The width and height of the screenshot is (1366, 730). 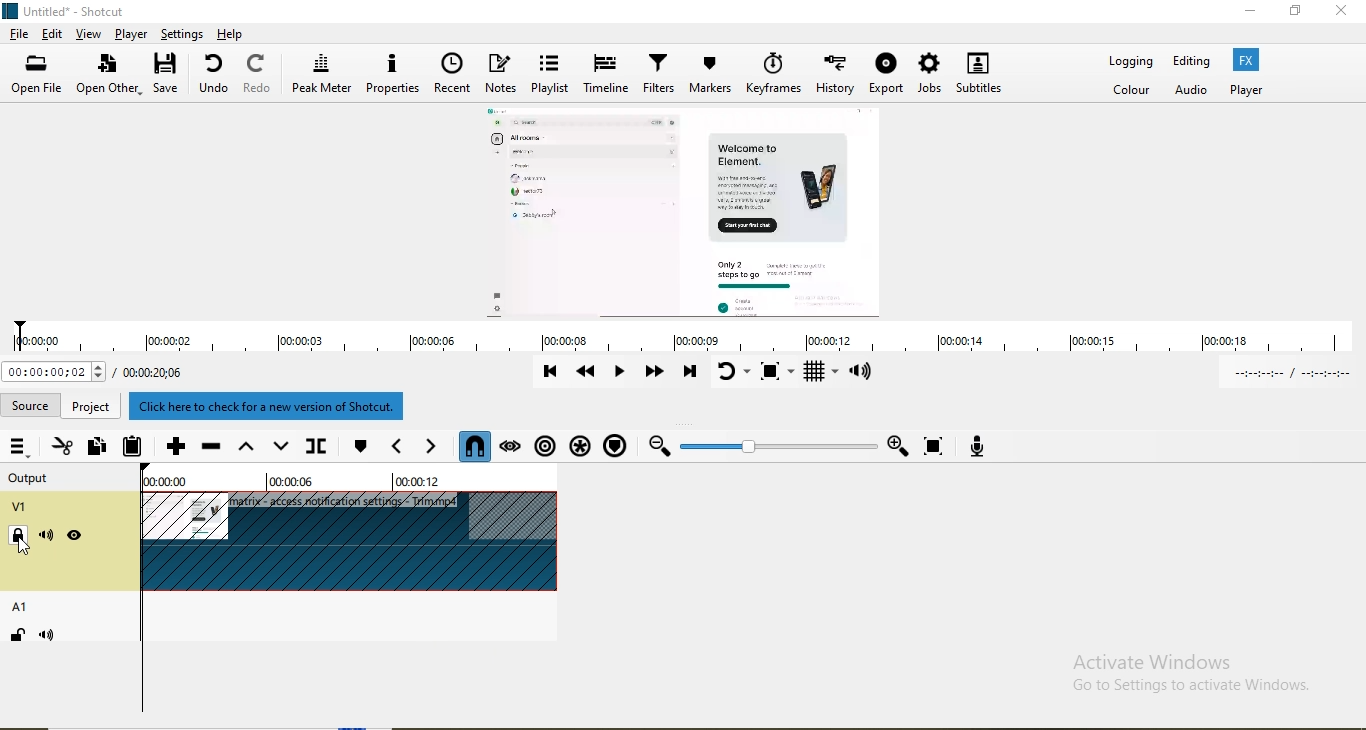 What do you see at coordinates (32, 403) in the screenshot?
I see `Source ` at bounding box center [32, 403].